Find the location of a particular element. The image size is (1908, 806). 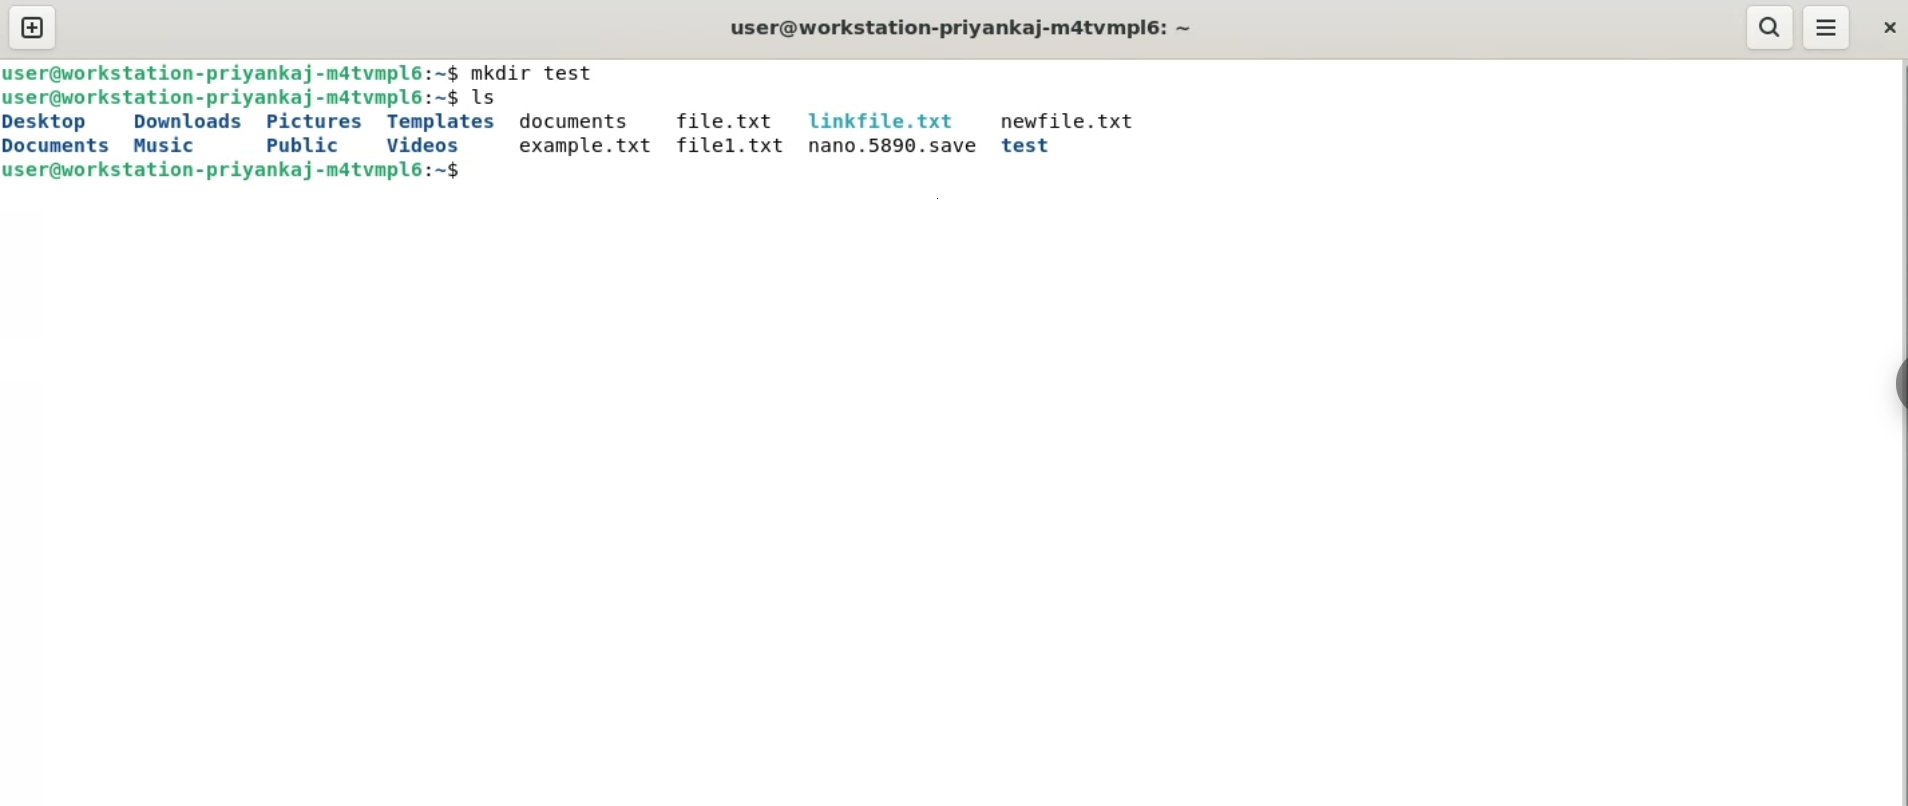

mkdir test is located at coordinates (542, 73).